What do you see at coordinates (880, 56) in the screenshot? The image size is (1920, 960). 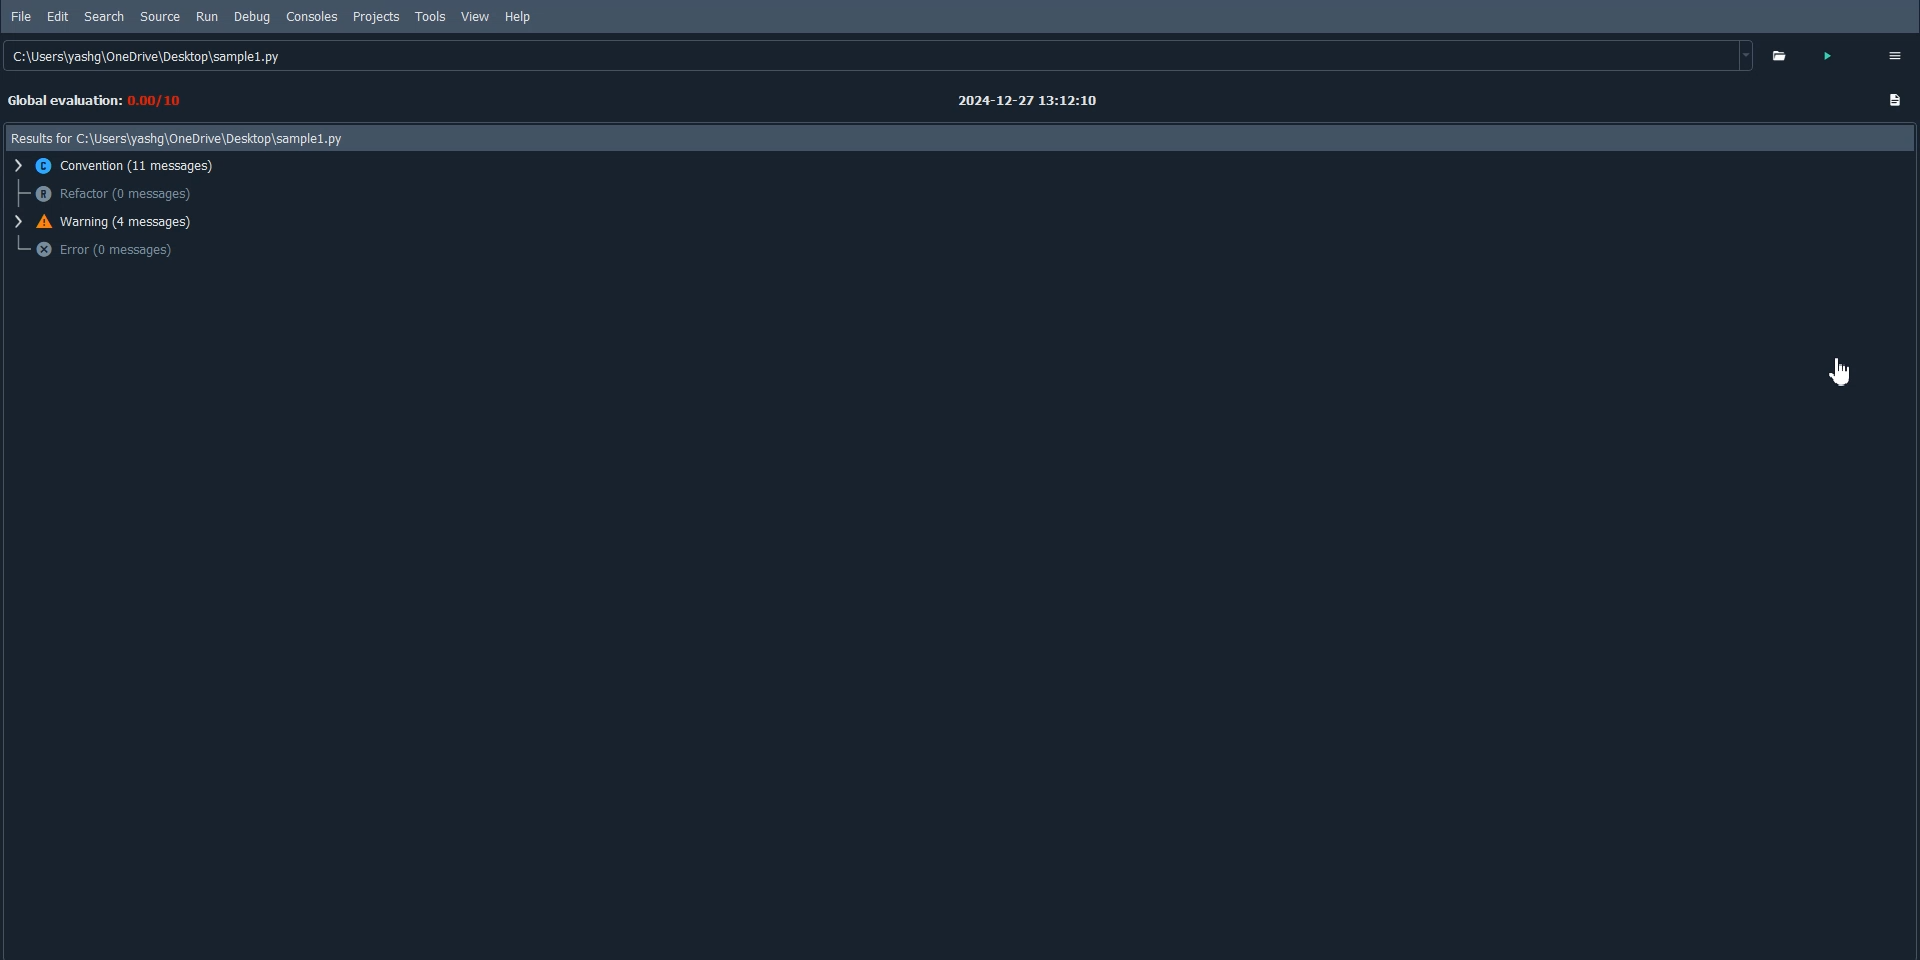 I see `File path address` at bounding box center [880, 56].